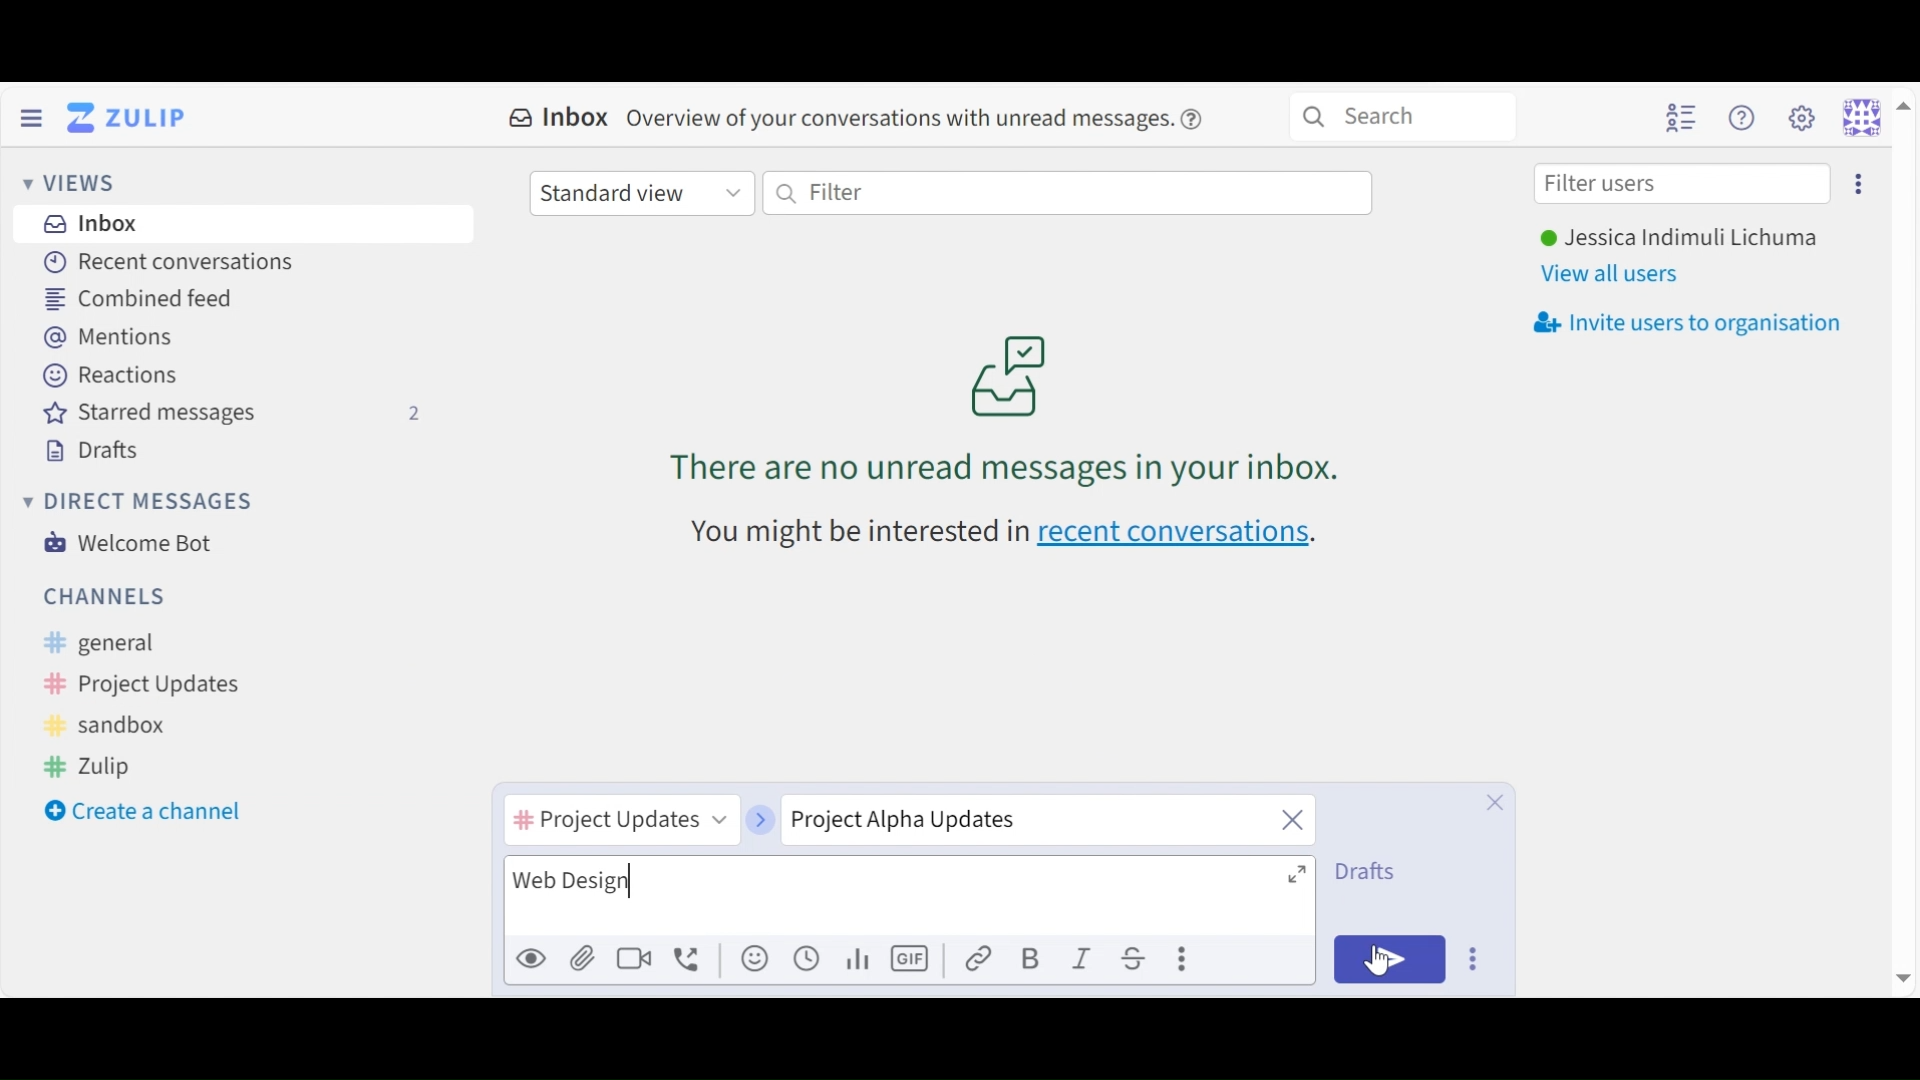  What do you see at coordinates (530, 957) in the screenshot?
I see `Preview` at bounding box center [530, 957].